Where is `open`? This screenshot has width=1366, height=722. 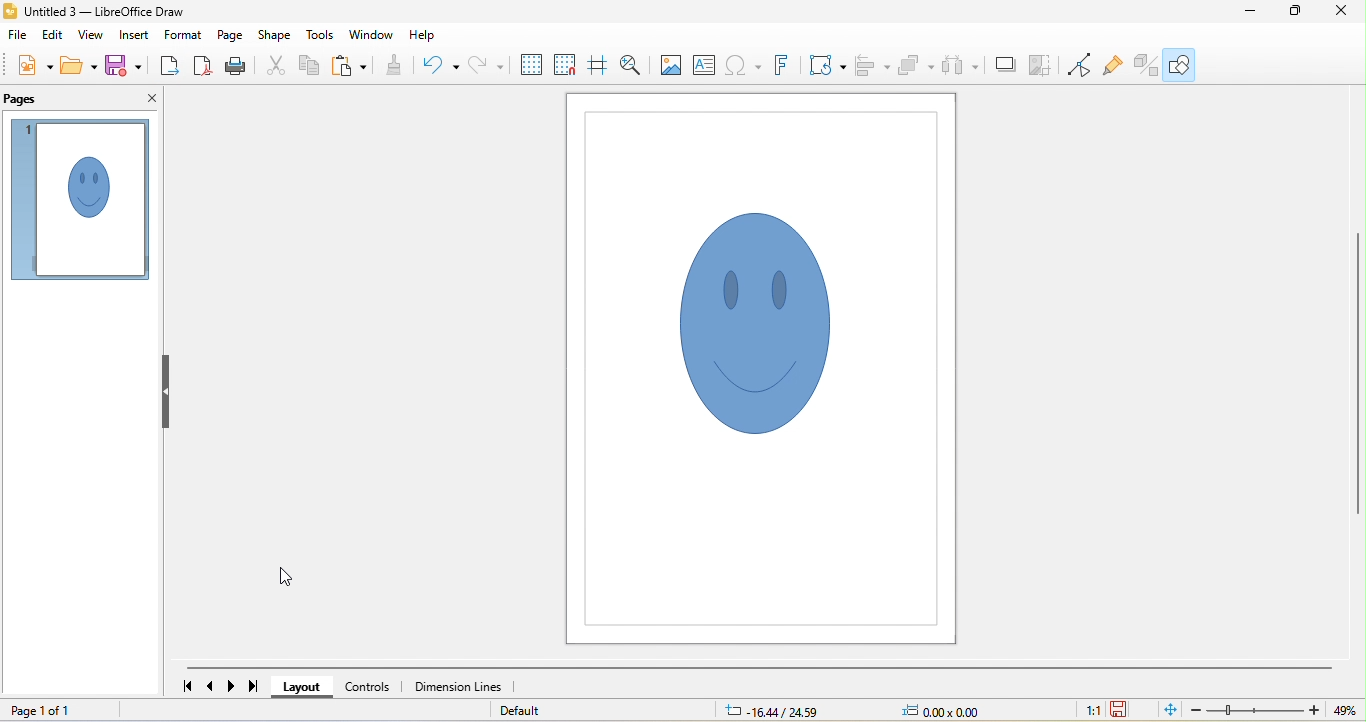
open is located at coordinates (82, 68).